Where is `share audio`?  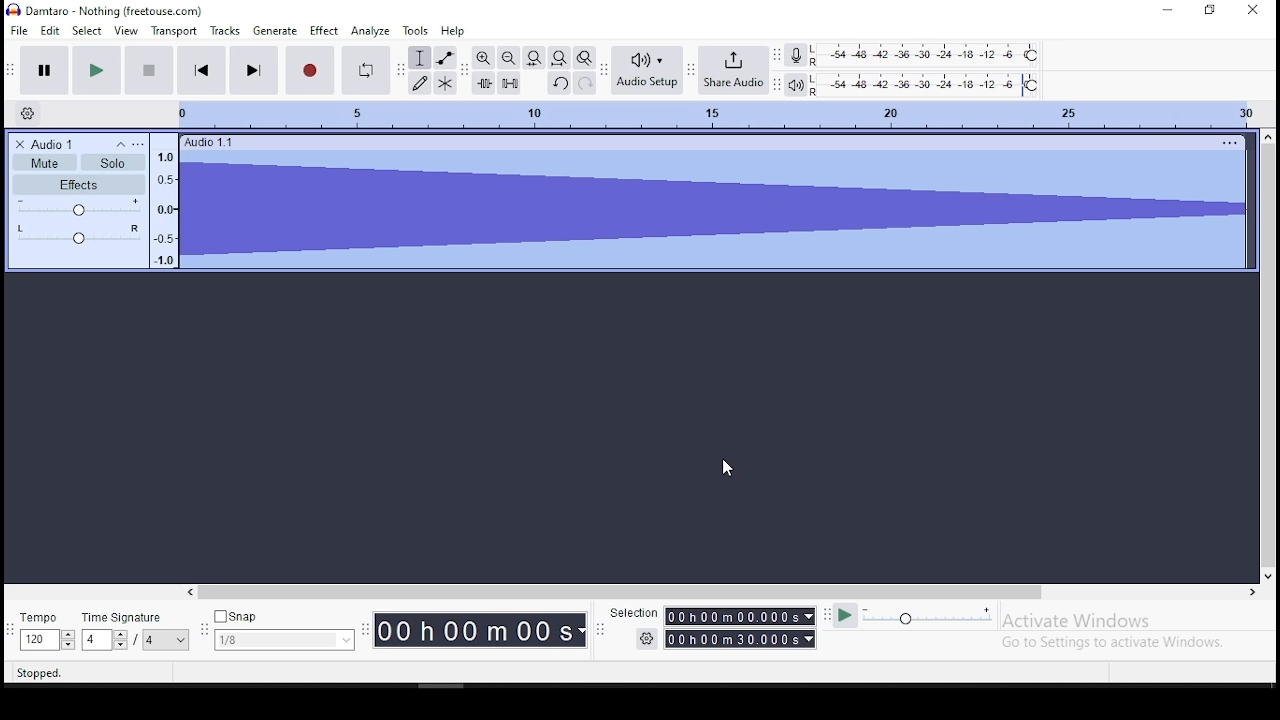 share audio is located at coordinates (735, 71).